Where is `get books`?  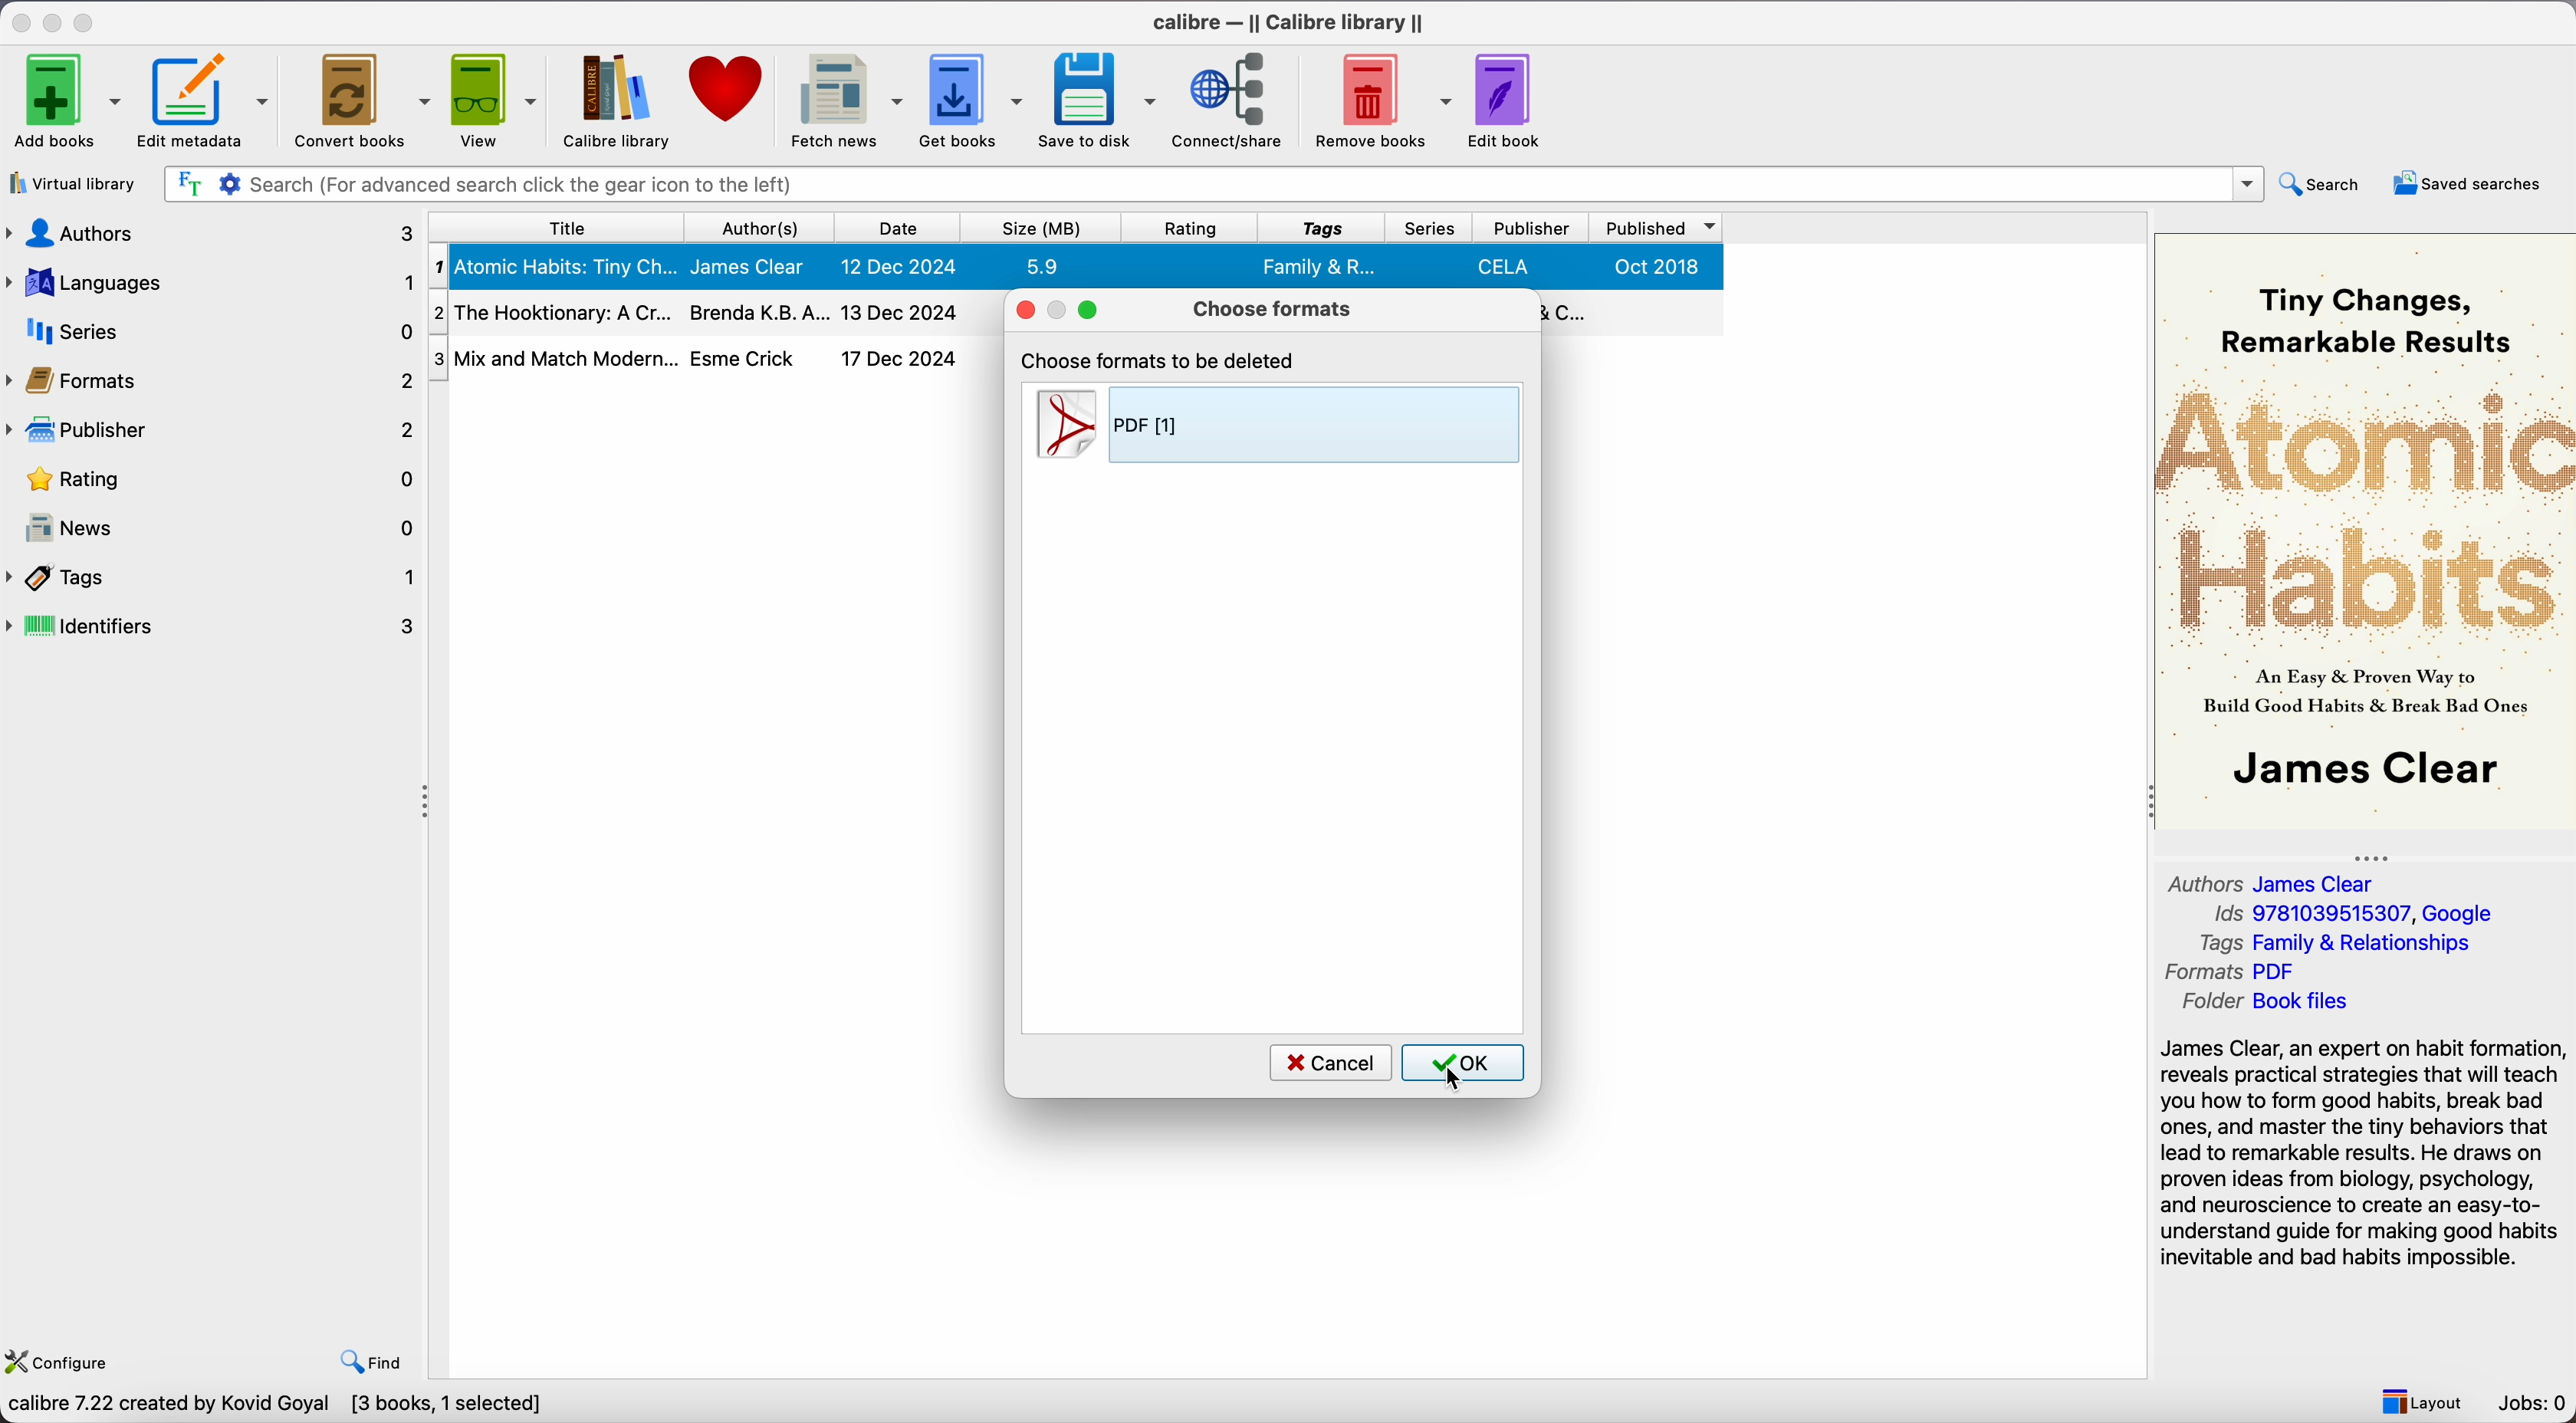
get books is located at coordinates (972, 100).